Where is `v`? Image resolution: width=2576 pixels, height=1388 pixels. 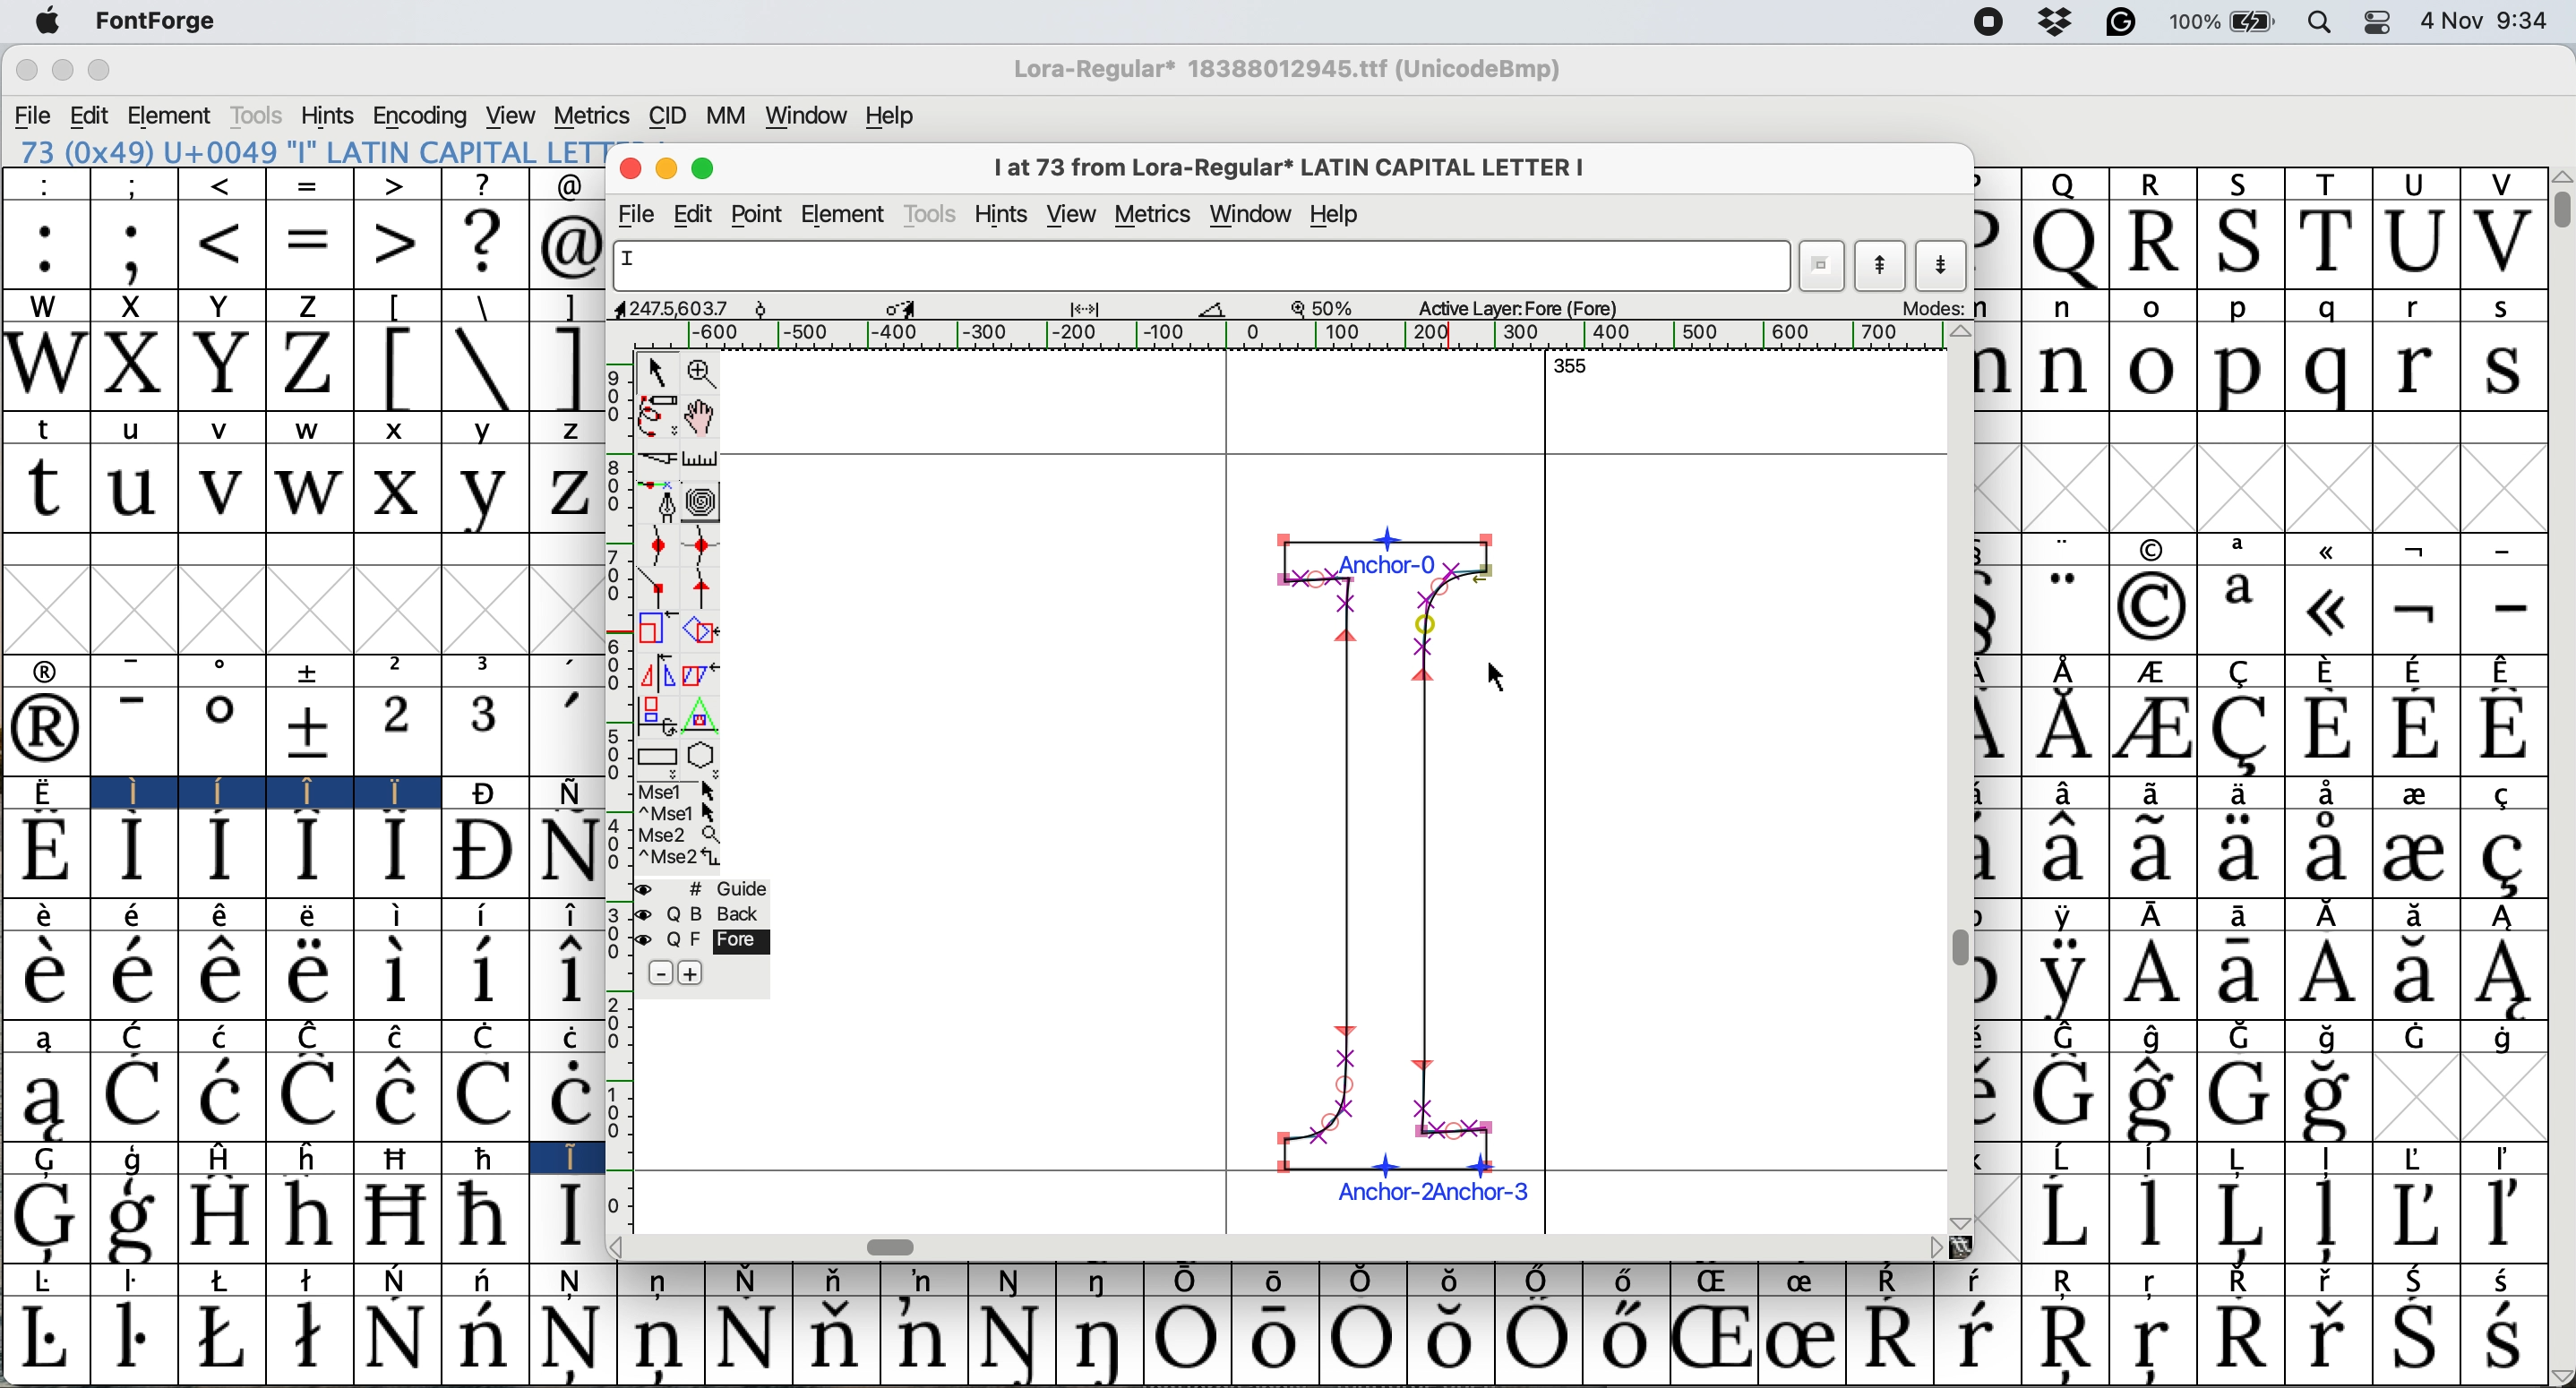 v is located at coordinates (221, 491).